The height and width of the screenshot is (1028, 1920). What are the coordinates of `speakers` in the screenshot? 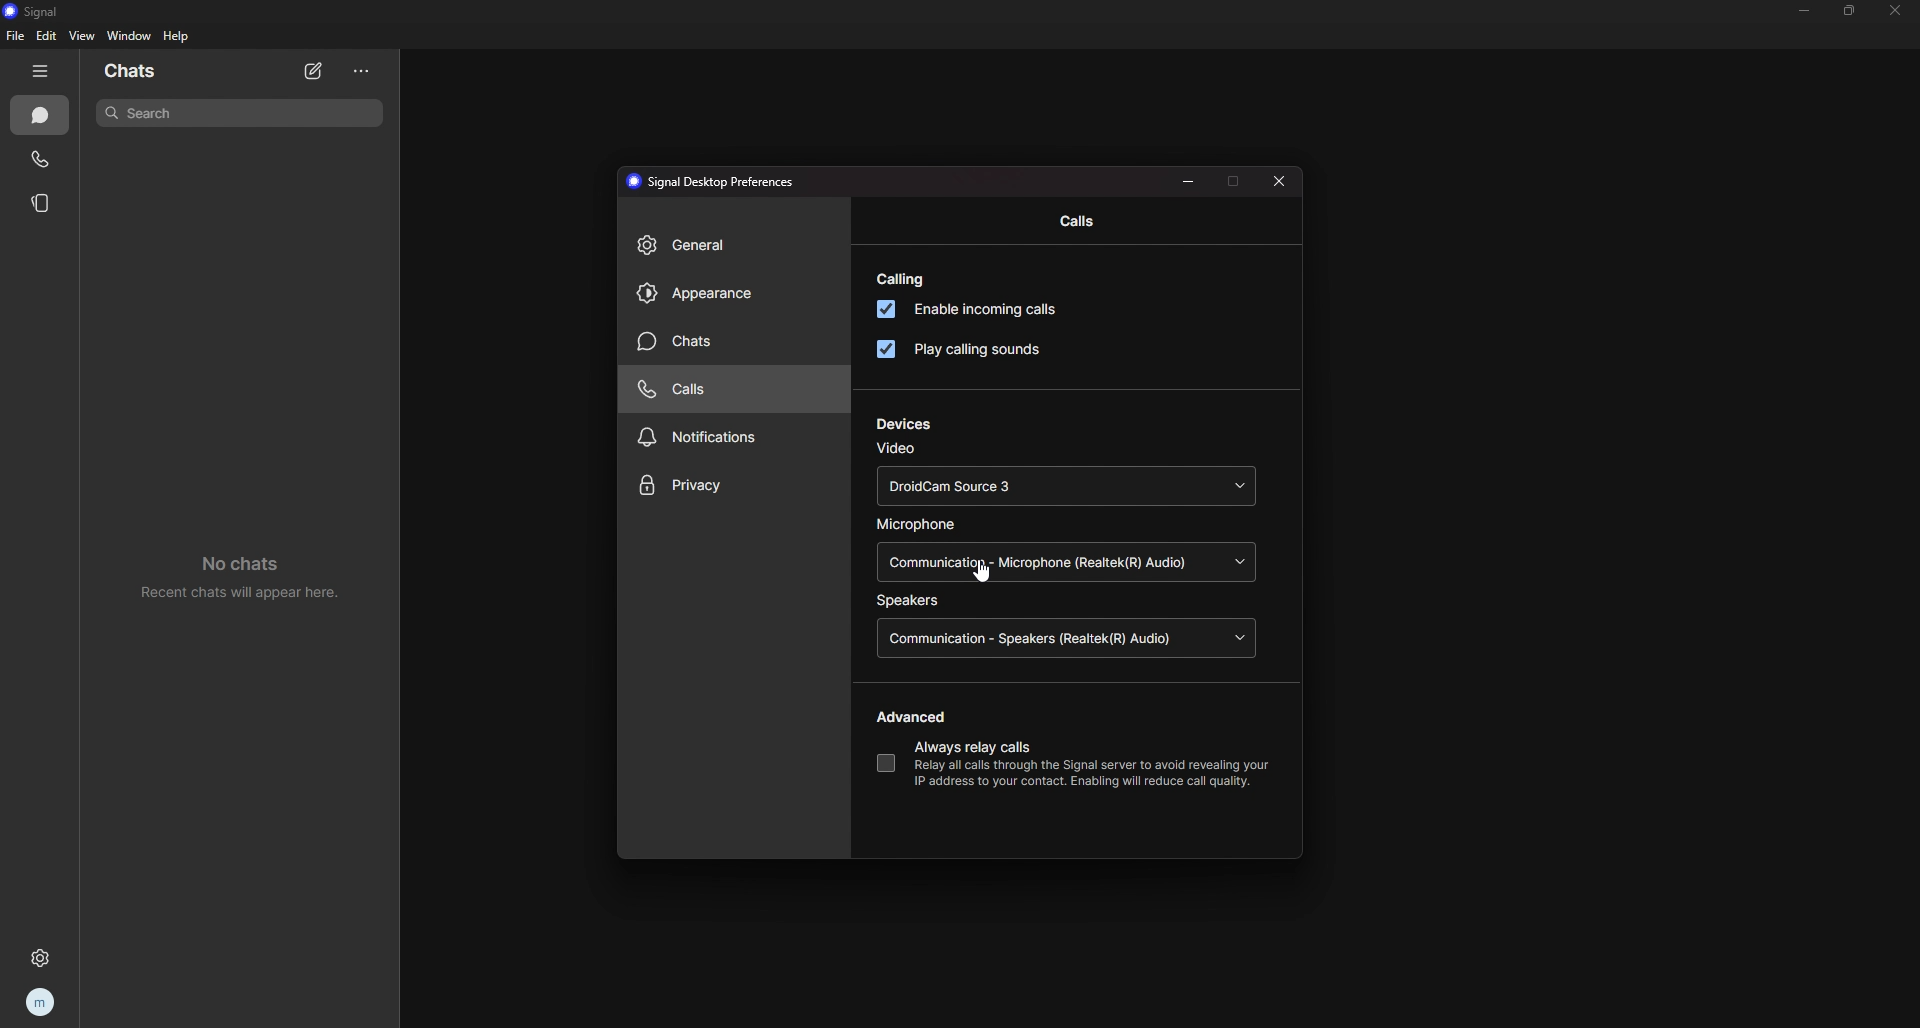 It's located at (910, 602).